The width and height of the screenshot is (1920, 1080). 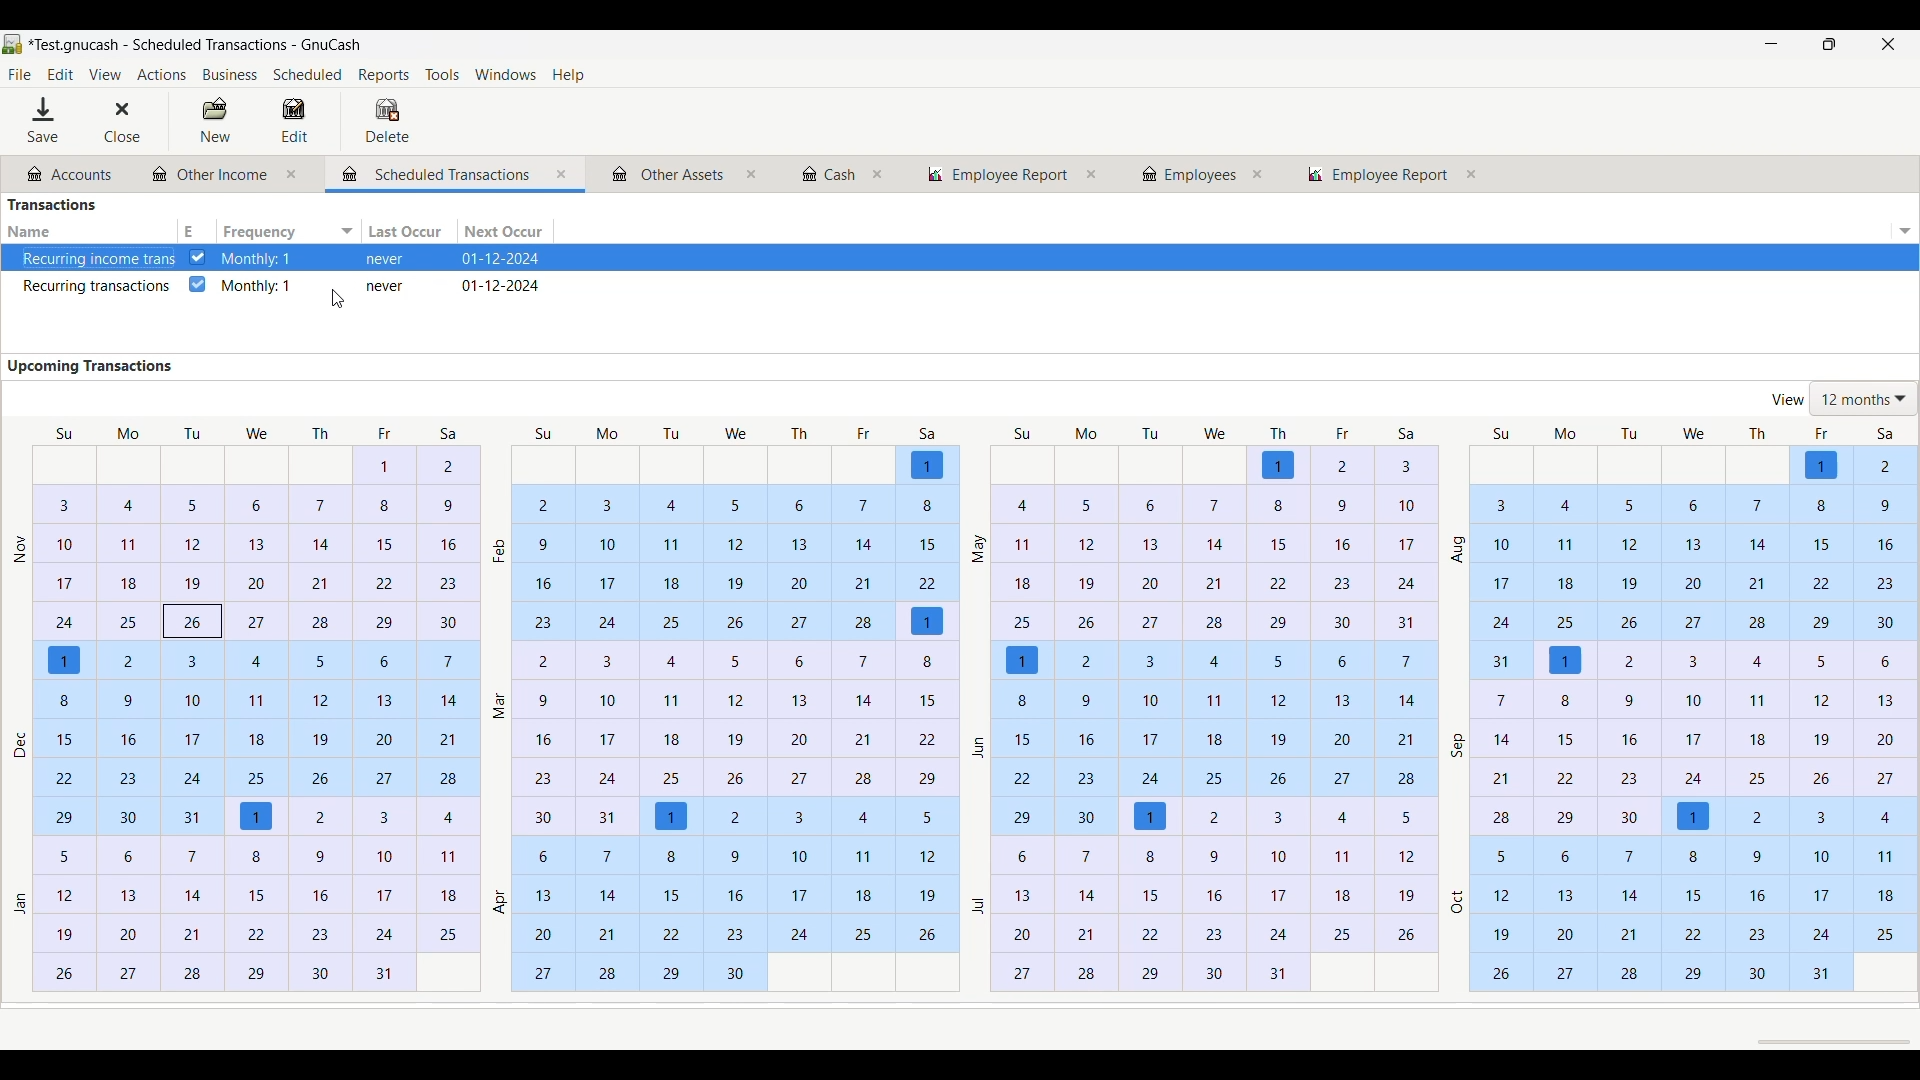 What do you see at coordinates (299, 177) in the screenshot?
I see `close` at bounding box center [299, 177].